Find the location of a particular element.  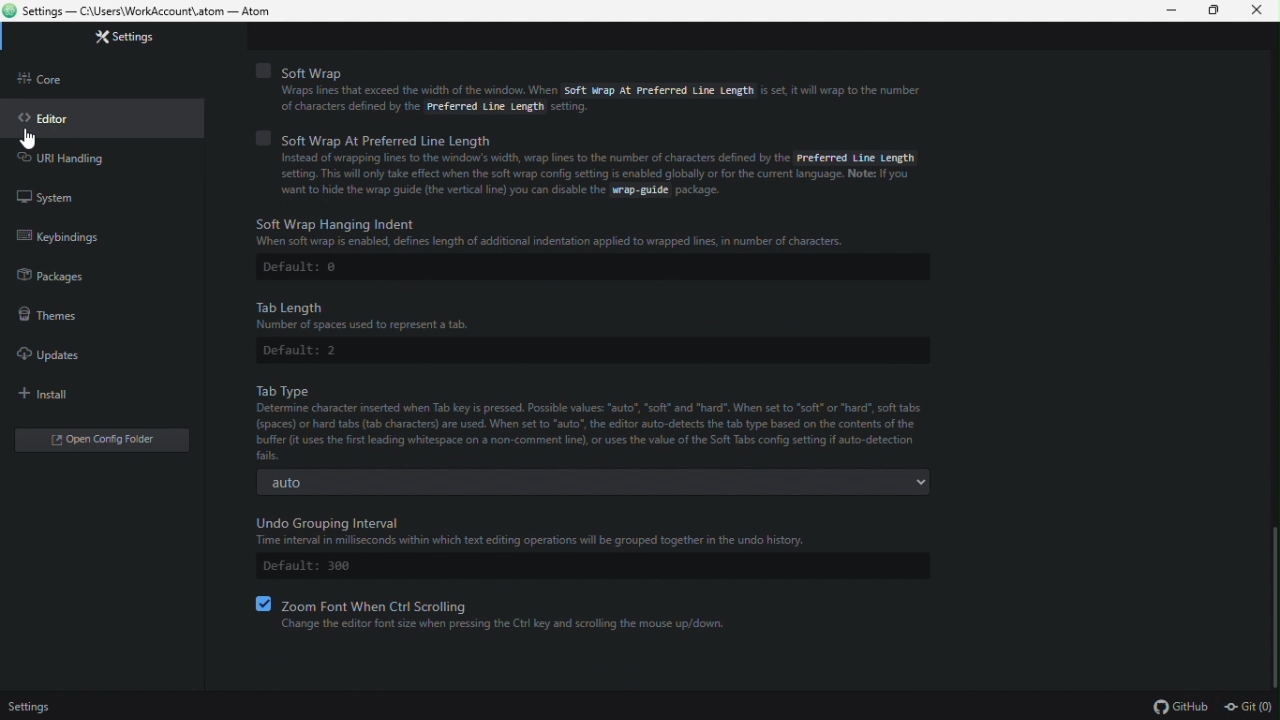

Default: 2 is located at coordinates (310, 351).